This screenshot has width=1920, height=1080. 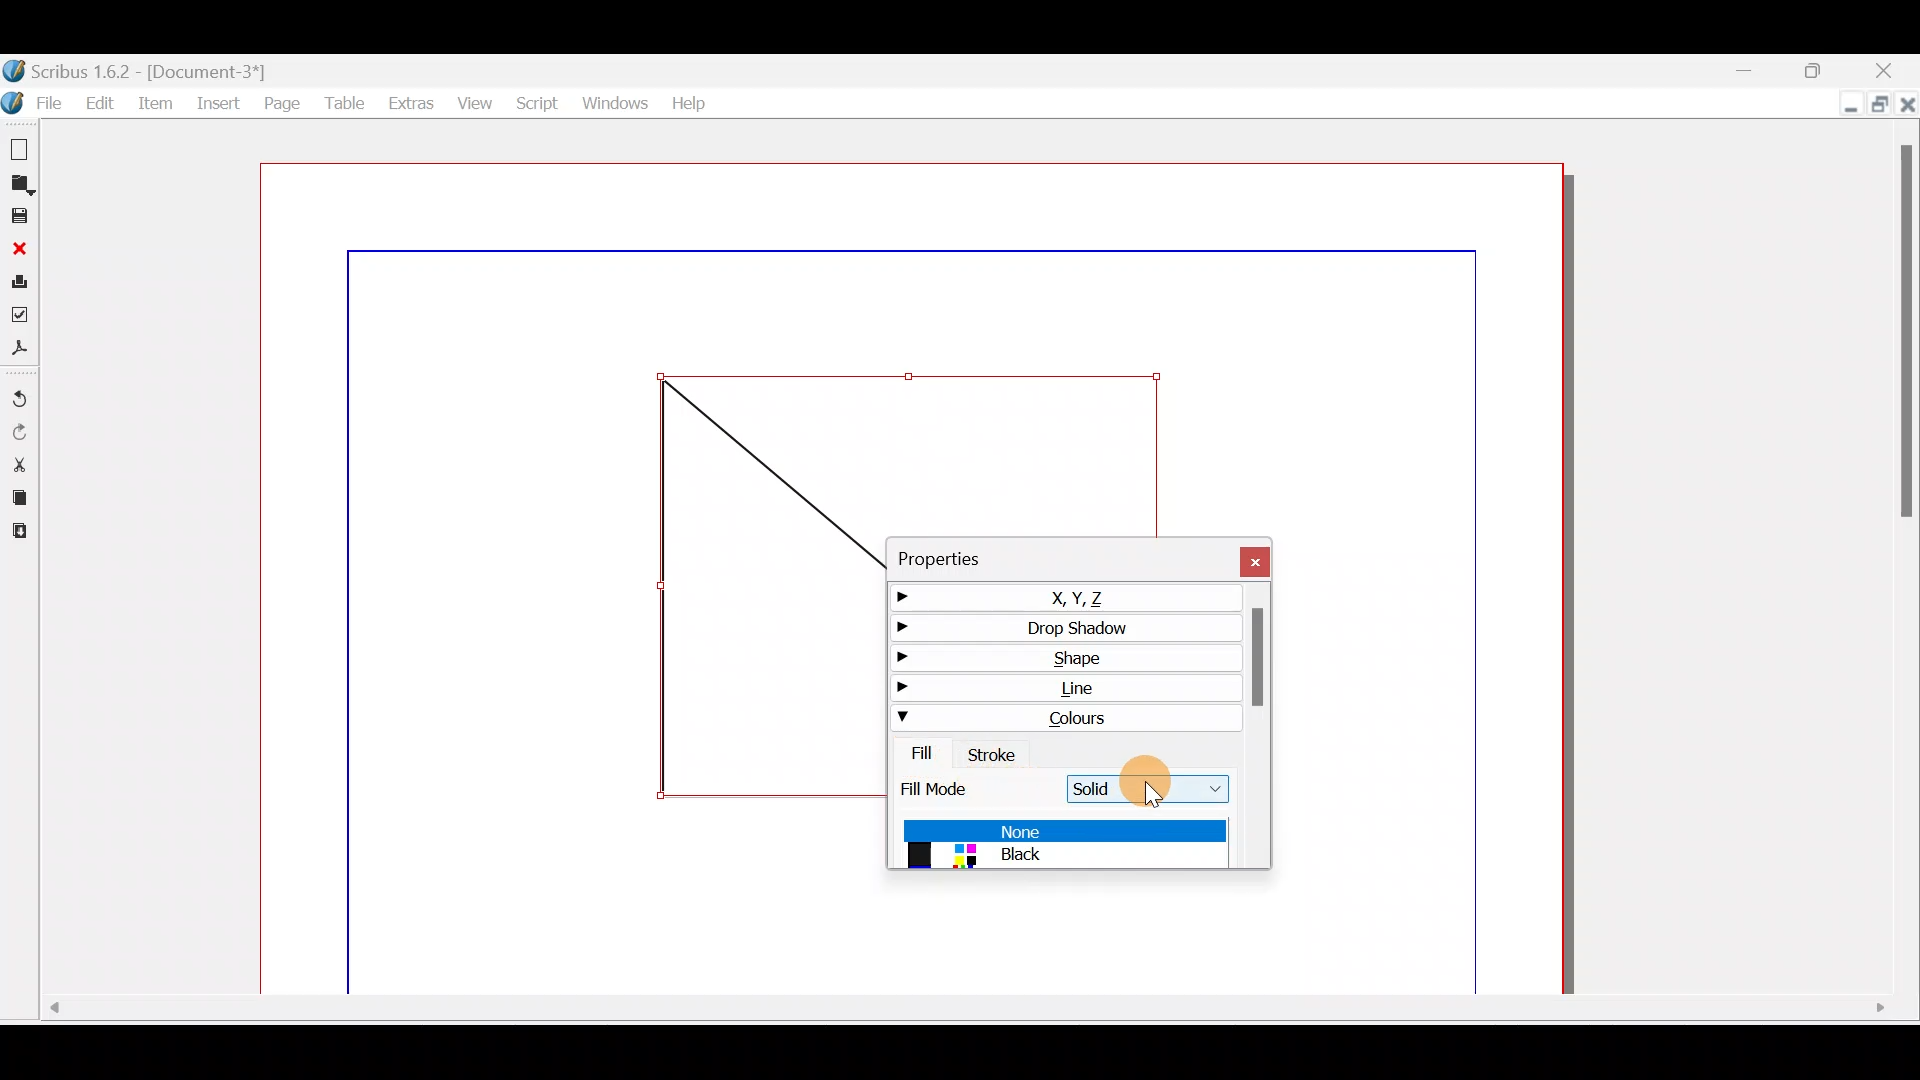 What do you see at coordinates (688, 102) in the screenshot?
I see `Help` at bounding box center [688, 102].